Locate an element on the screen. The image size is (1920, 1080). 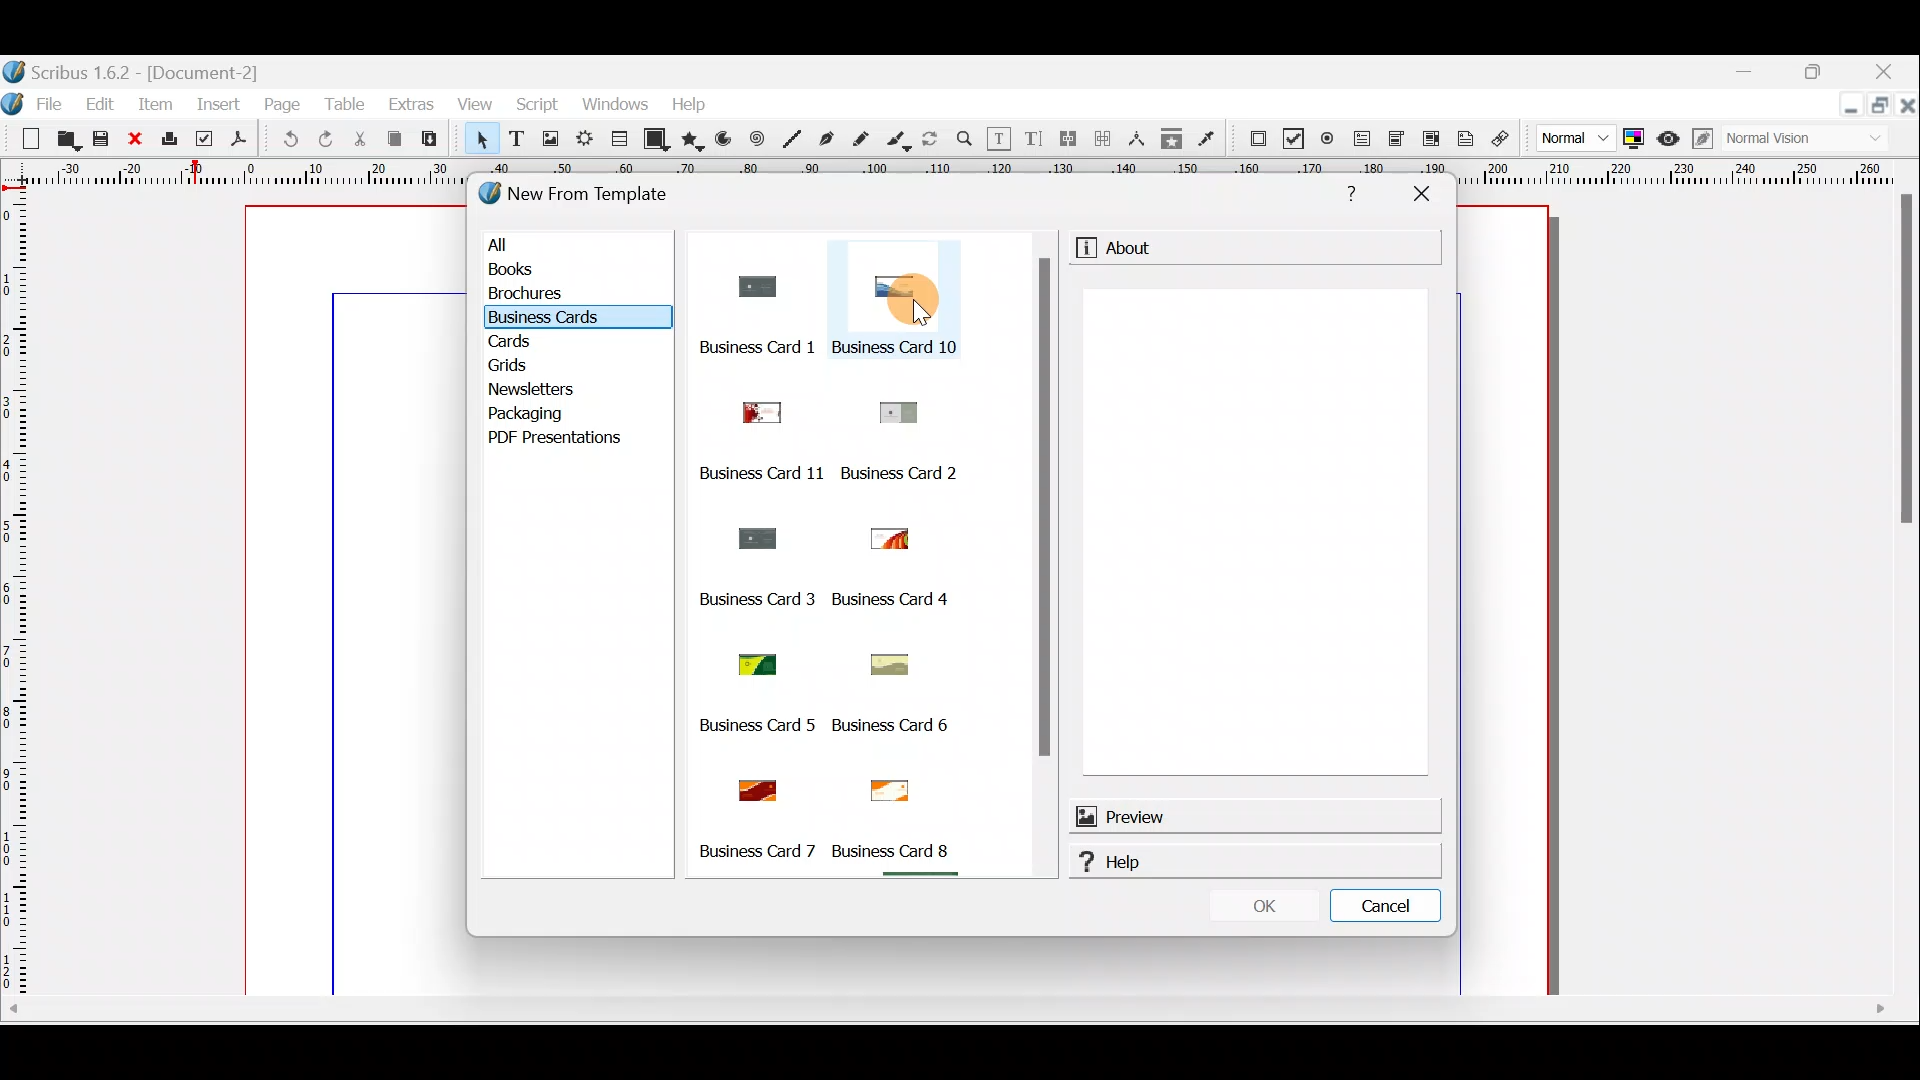
Scroll bar is located at coordinates (1906, 594).